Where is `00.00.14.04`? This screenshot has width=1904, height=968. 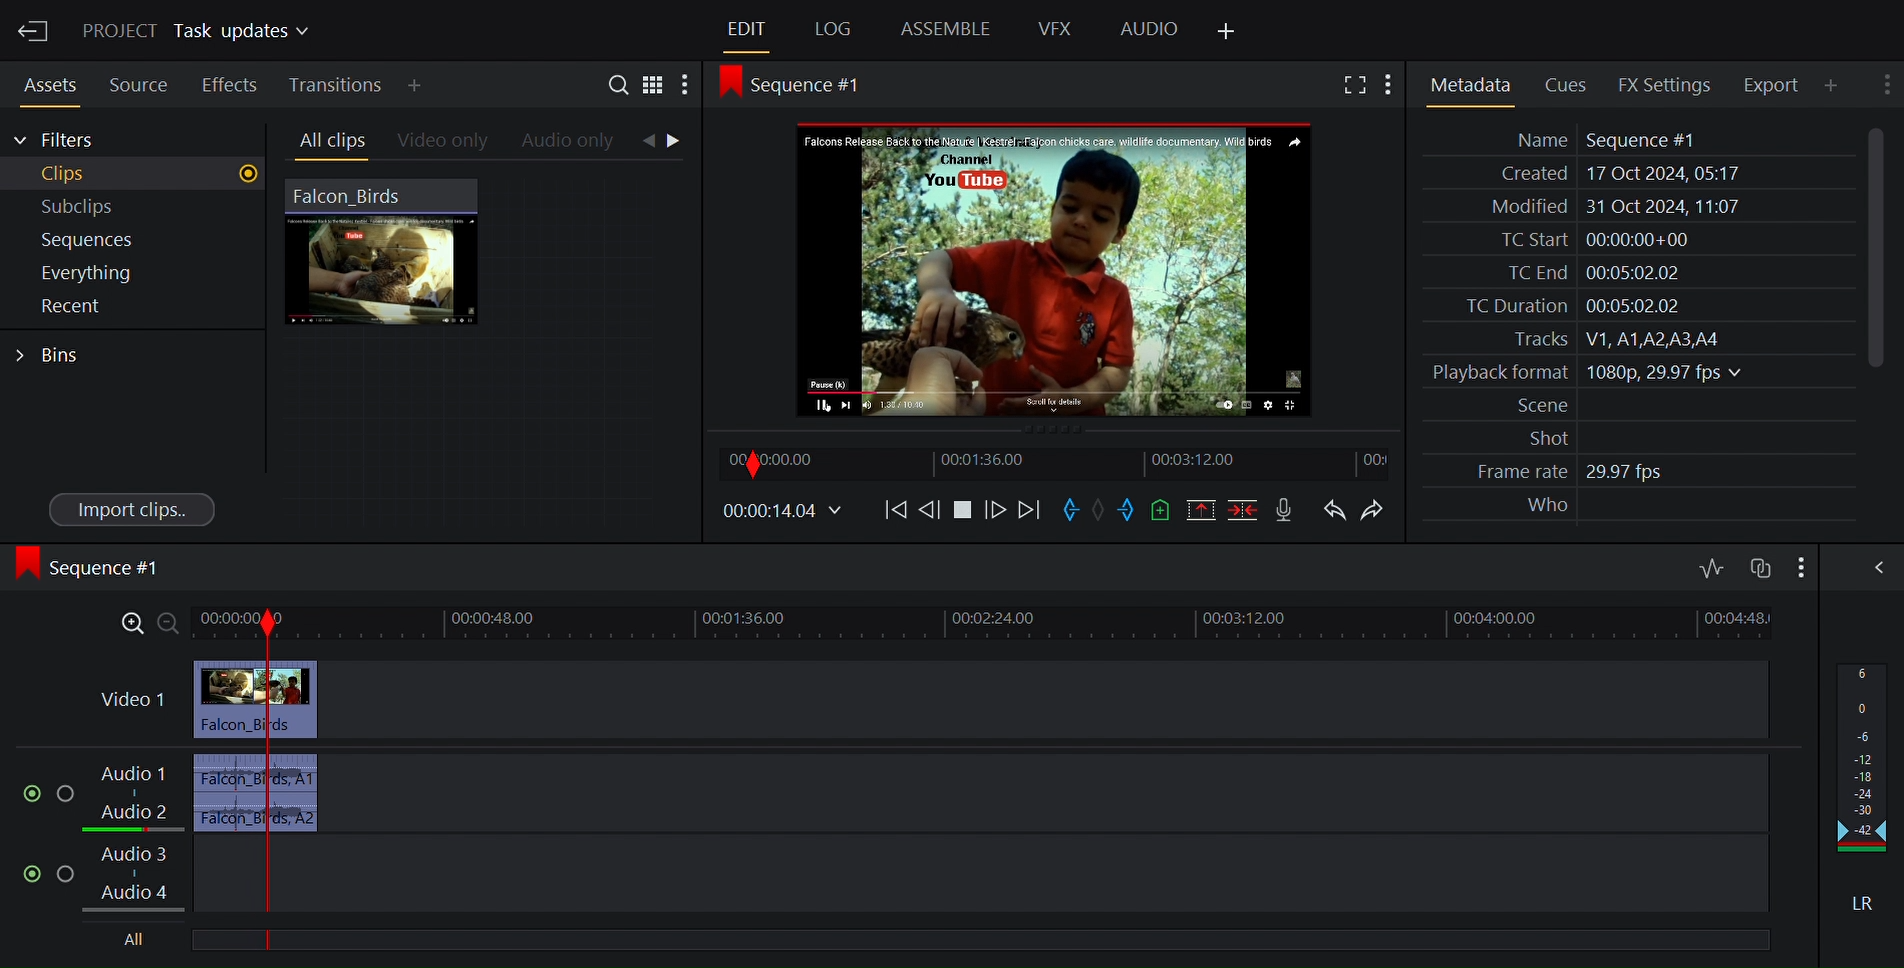 00.00.14.04 is located at coordinates (782, 512).